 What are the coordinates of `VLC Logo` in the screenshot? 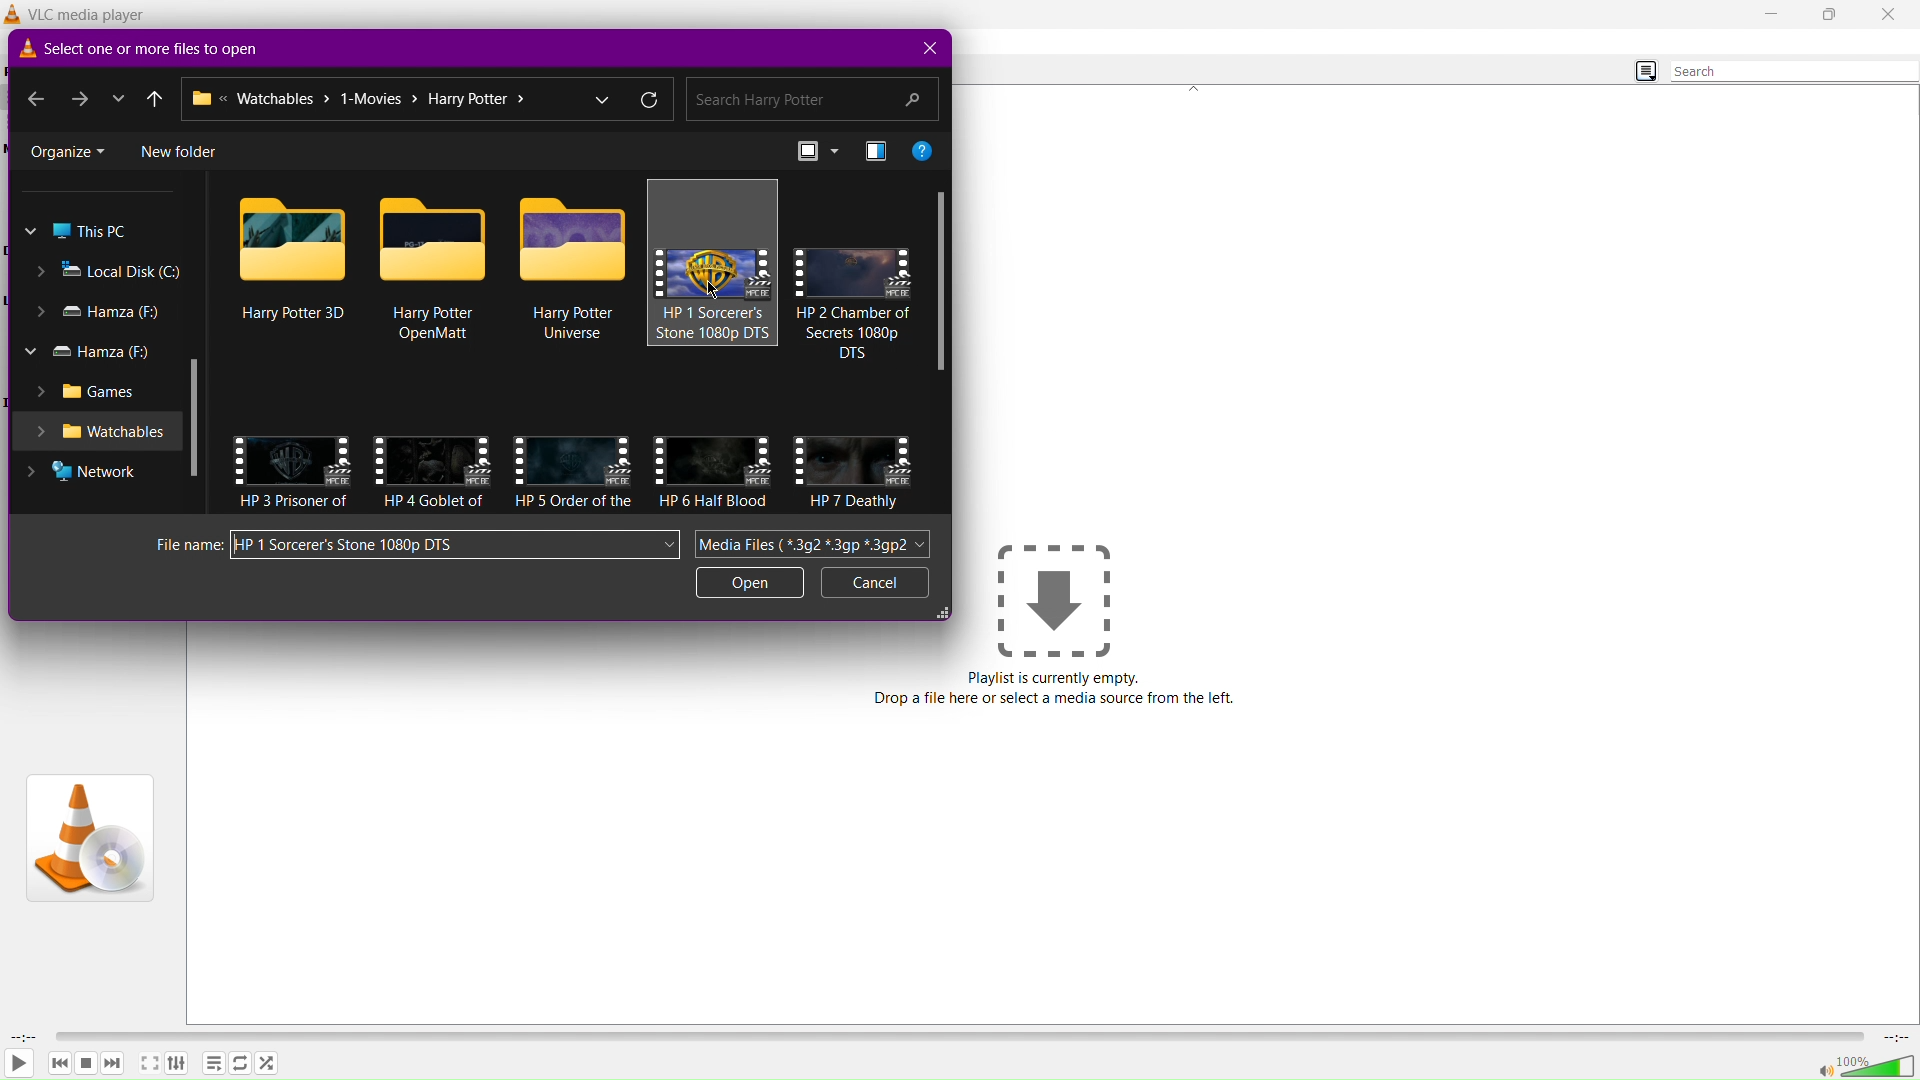 It's located at (88, 836).